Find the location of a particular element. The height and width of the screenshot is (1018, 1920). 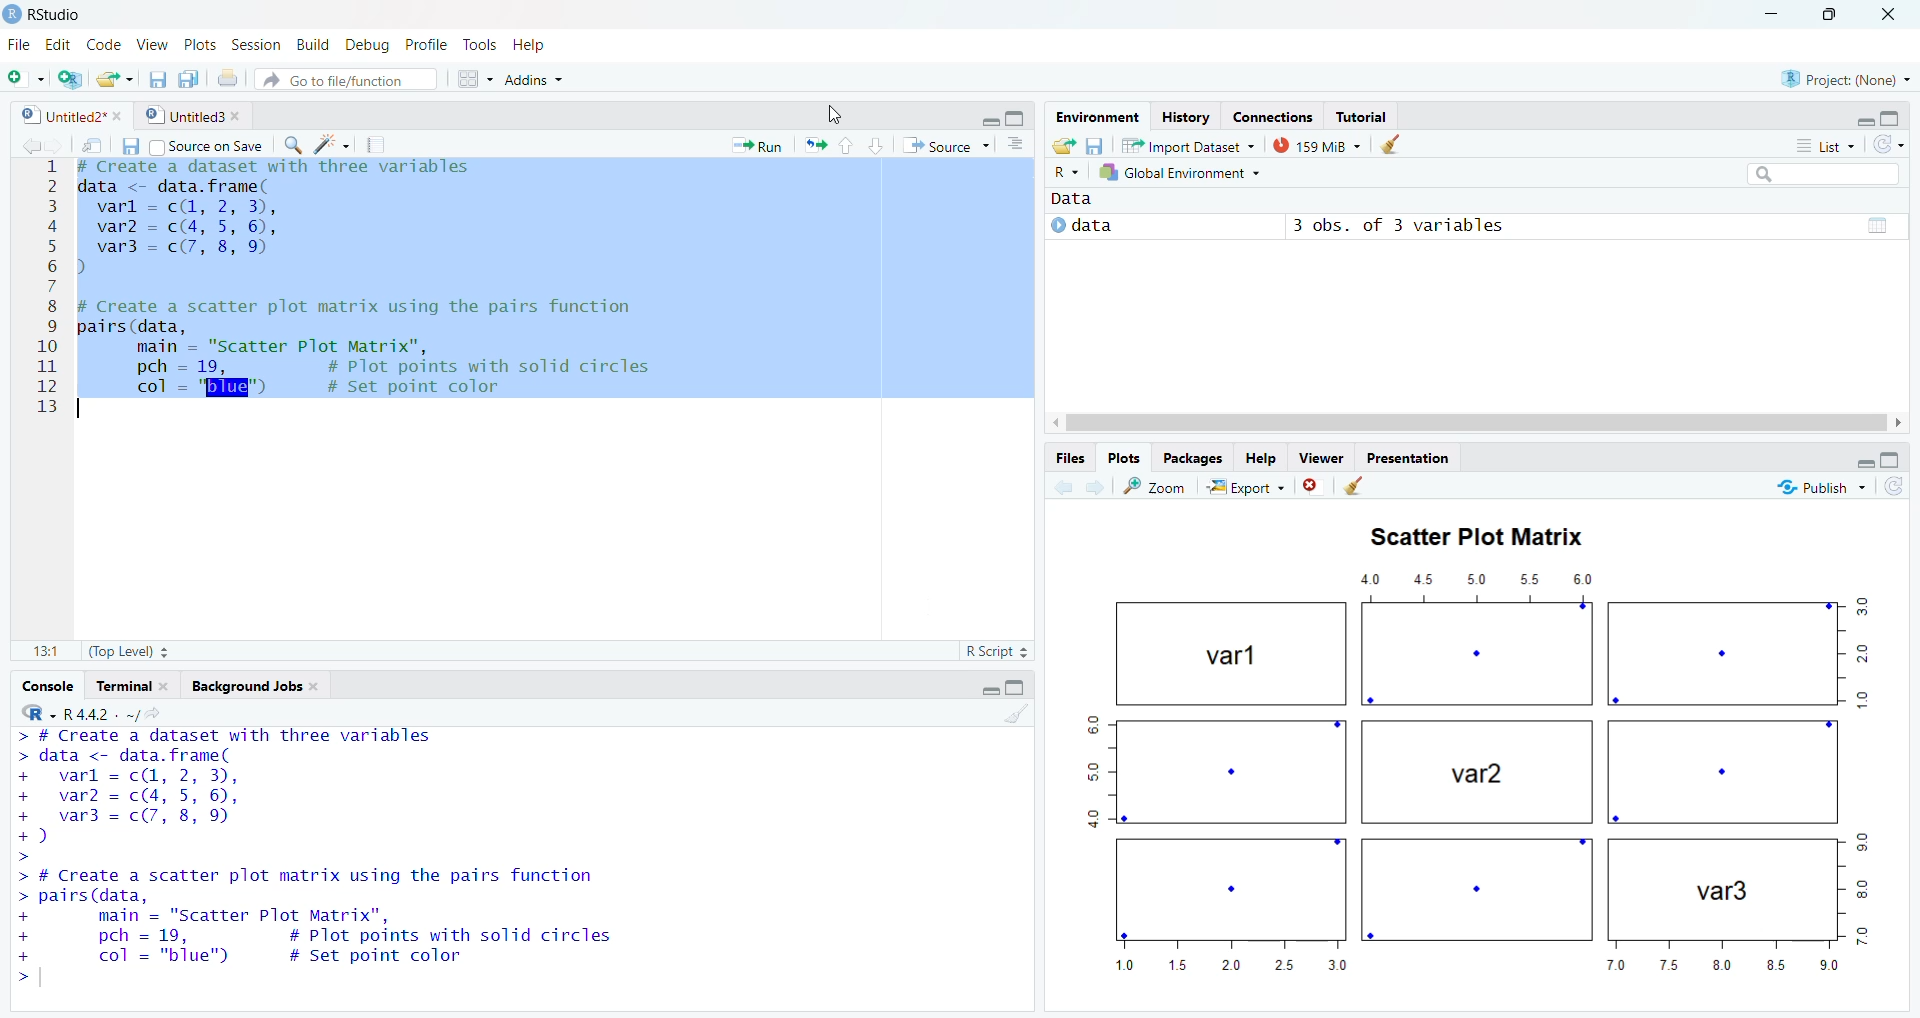

Help is located at coordinates (550, 44).